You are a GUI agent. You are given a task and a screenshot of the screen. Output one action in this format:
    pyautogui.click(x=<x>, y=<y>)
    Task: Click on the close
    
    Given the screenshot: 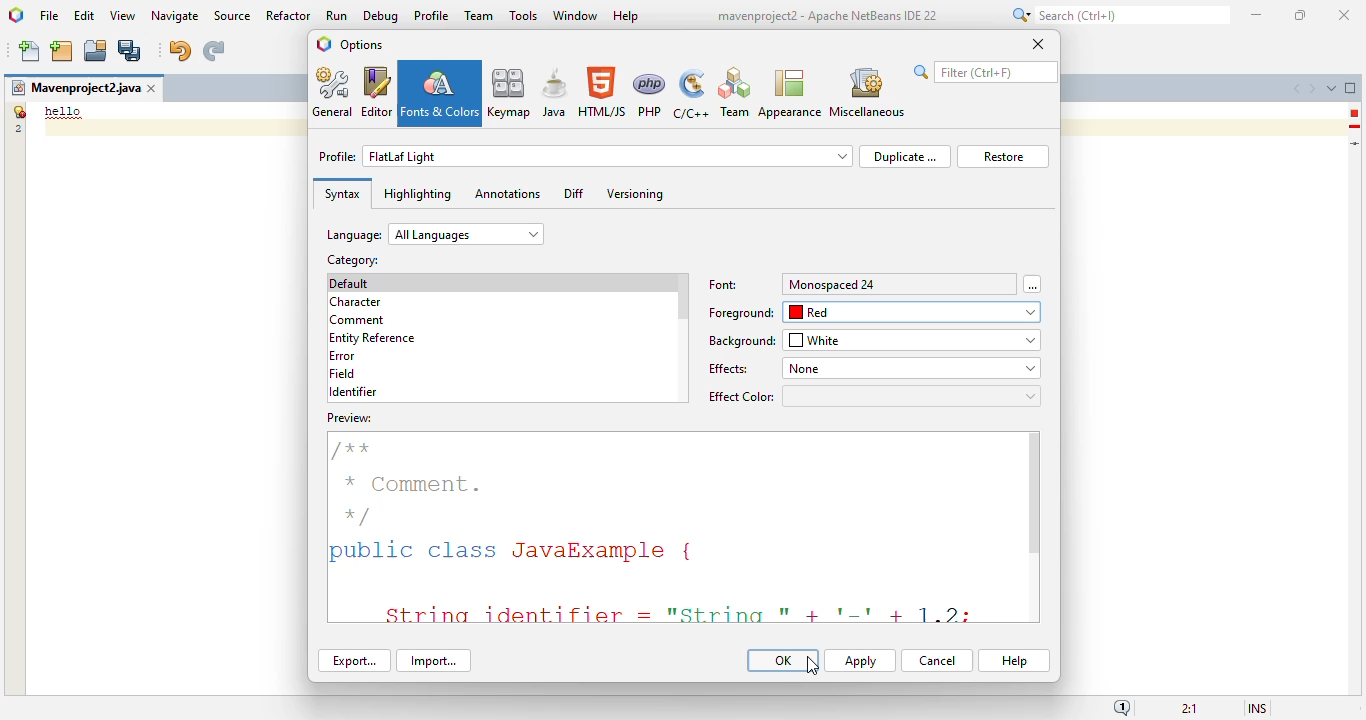 What is the action you would take?
    pyautogui.click(x=1345, y=16)
    